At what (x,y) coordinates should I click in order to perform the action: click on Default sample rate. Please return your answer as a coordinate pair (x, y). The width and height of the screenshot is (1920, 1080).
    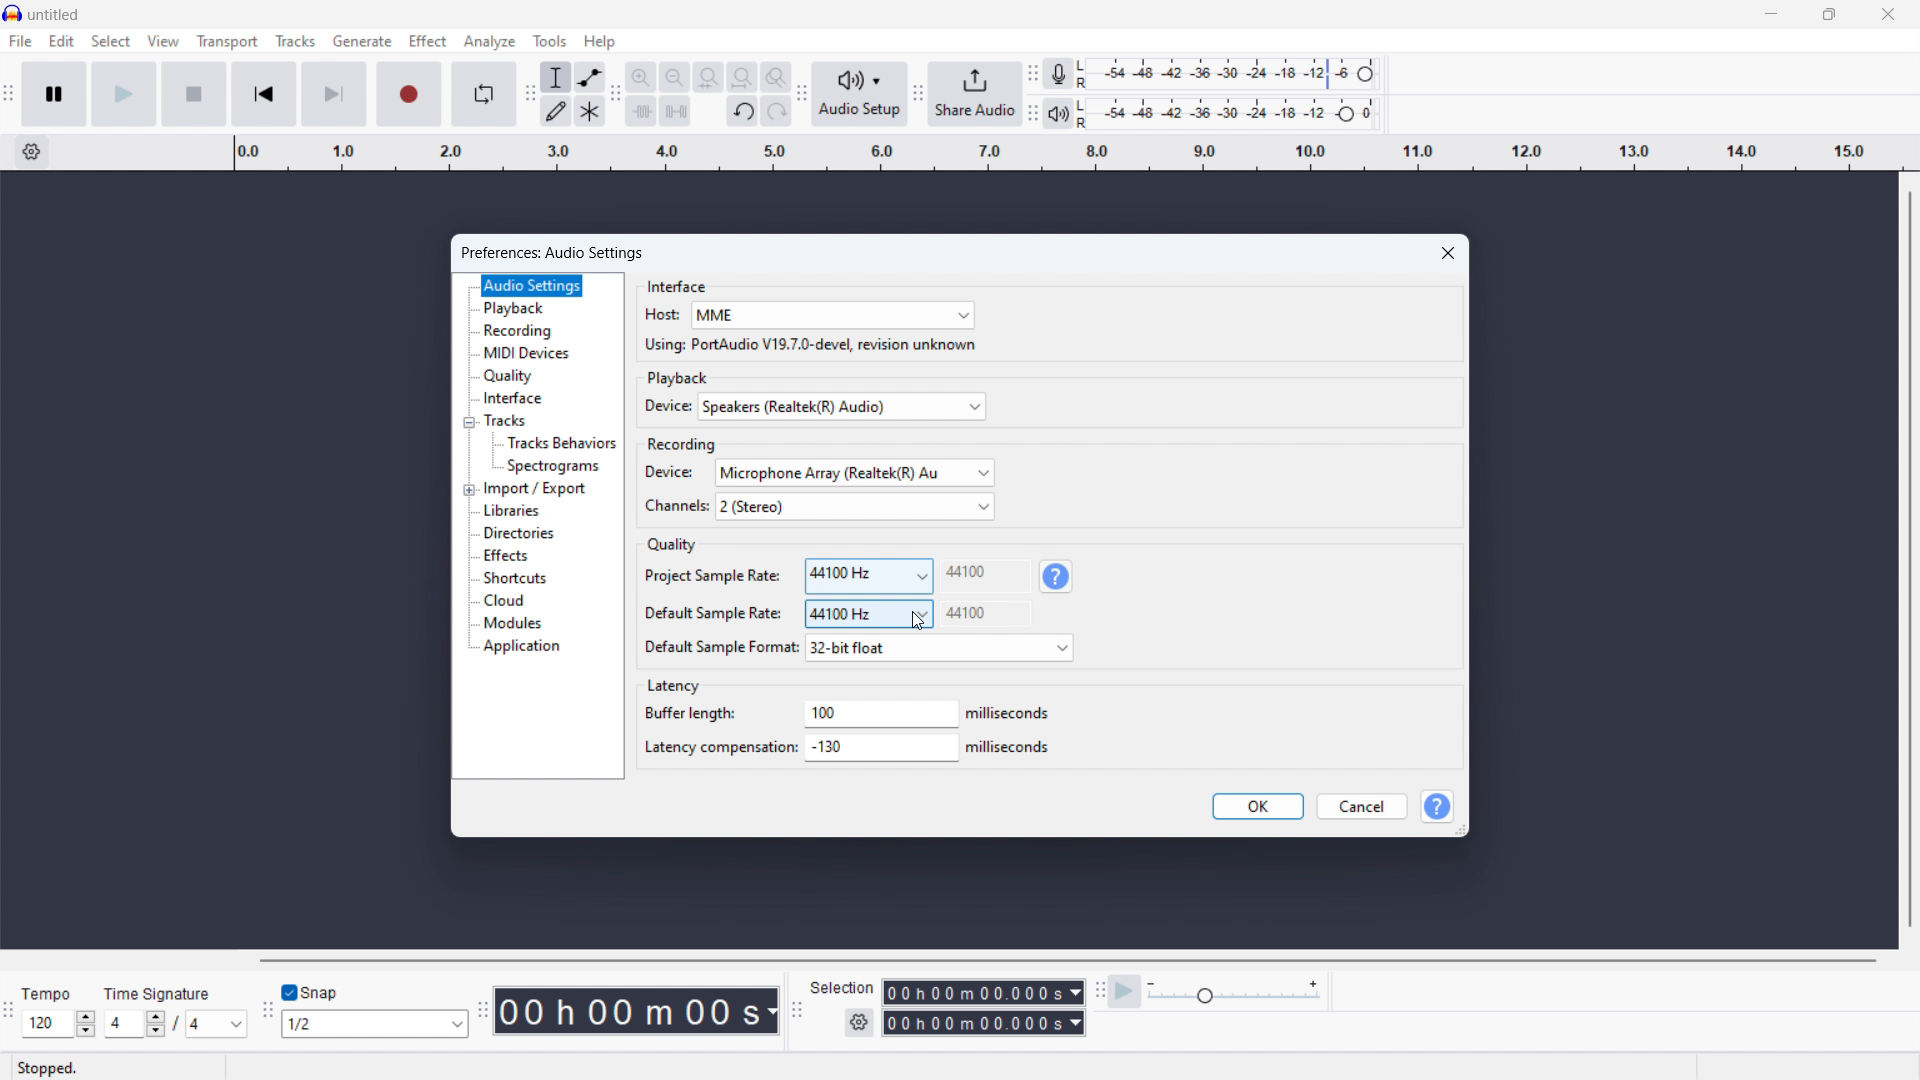
    Looking at the image, I should click on (711, 613).